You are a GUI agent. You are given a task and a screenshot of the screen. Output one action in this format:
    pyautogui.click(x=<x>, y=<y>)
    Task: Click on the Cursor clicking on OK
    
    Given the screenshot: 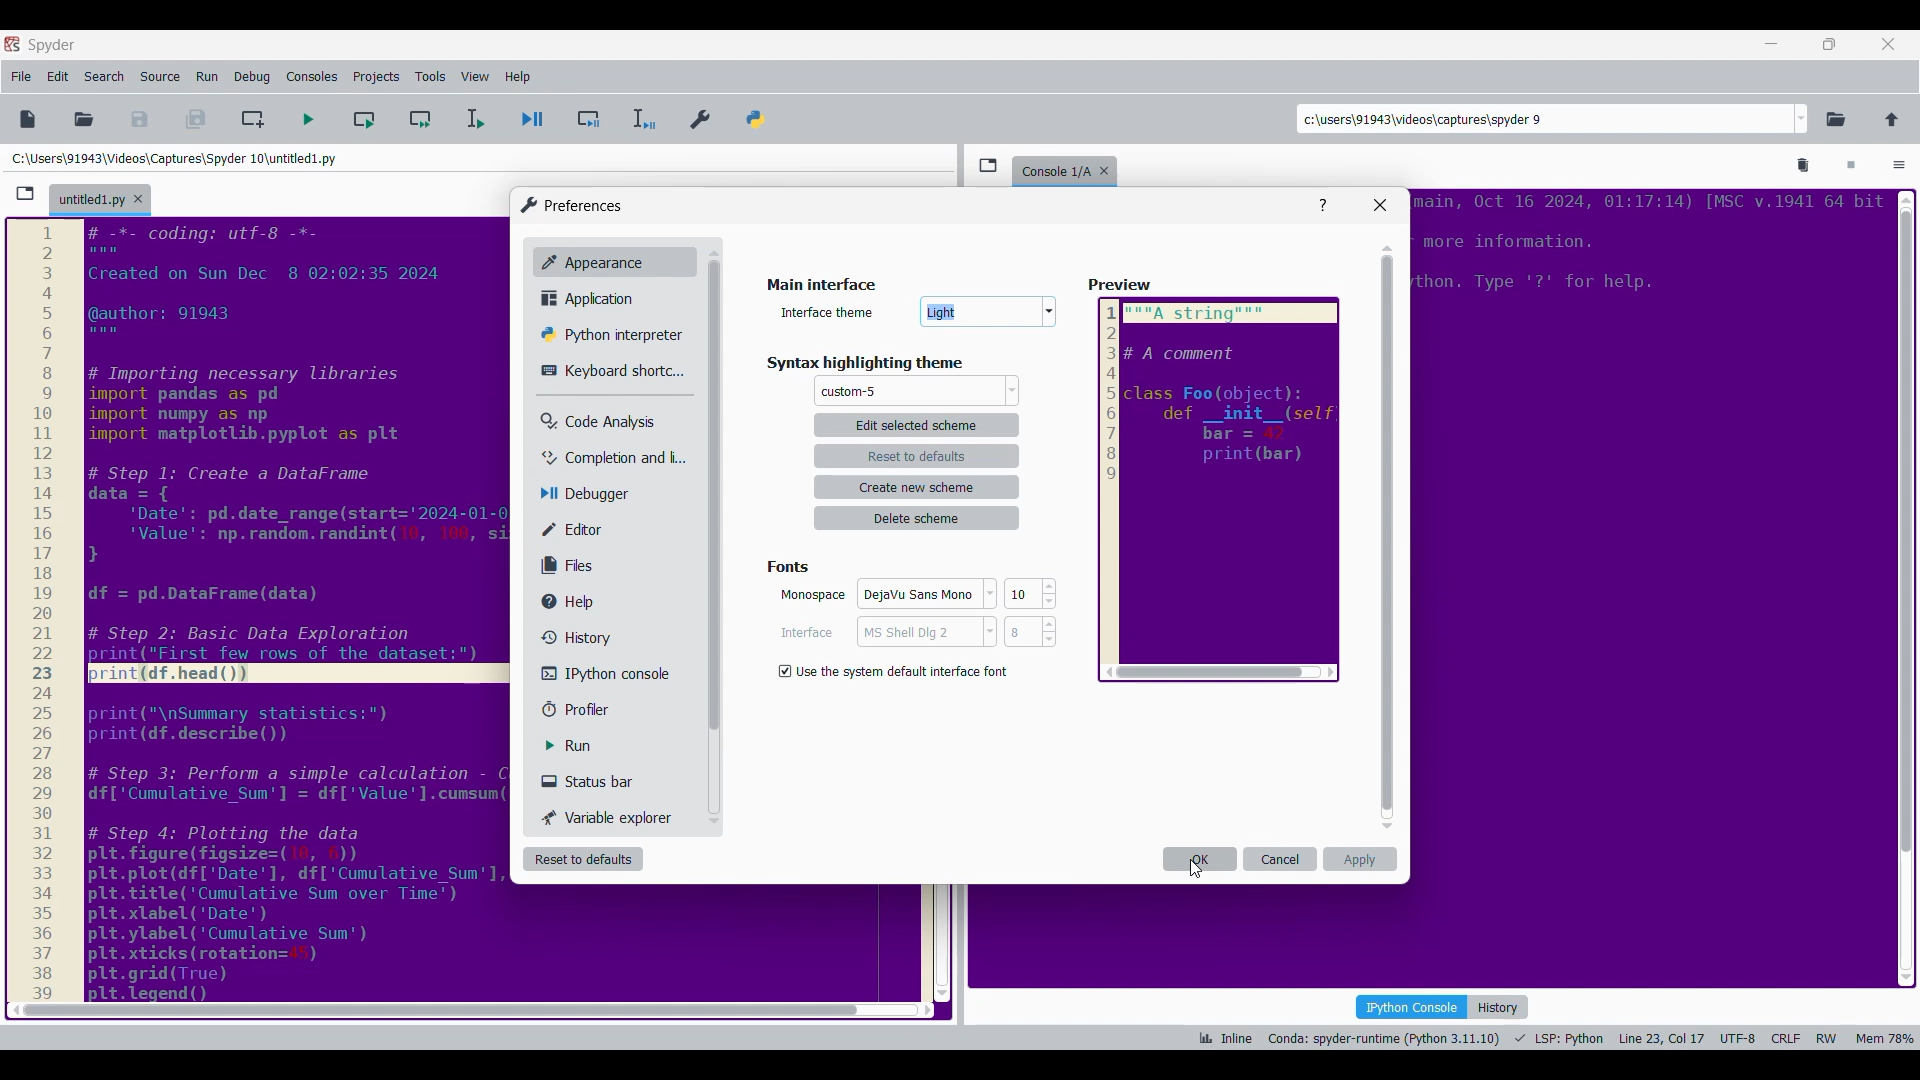 What is the action you would take?
    pyautogui.click(x=1196, y=868)
    